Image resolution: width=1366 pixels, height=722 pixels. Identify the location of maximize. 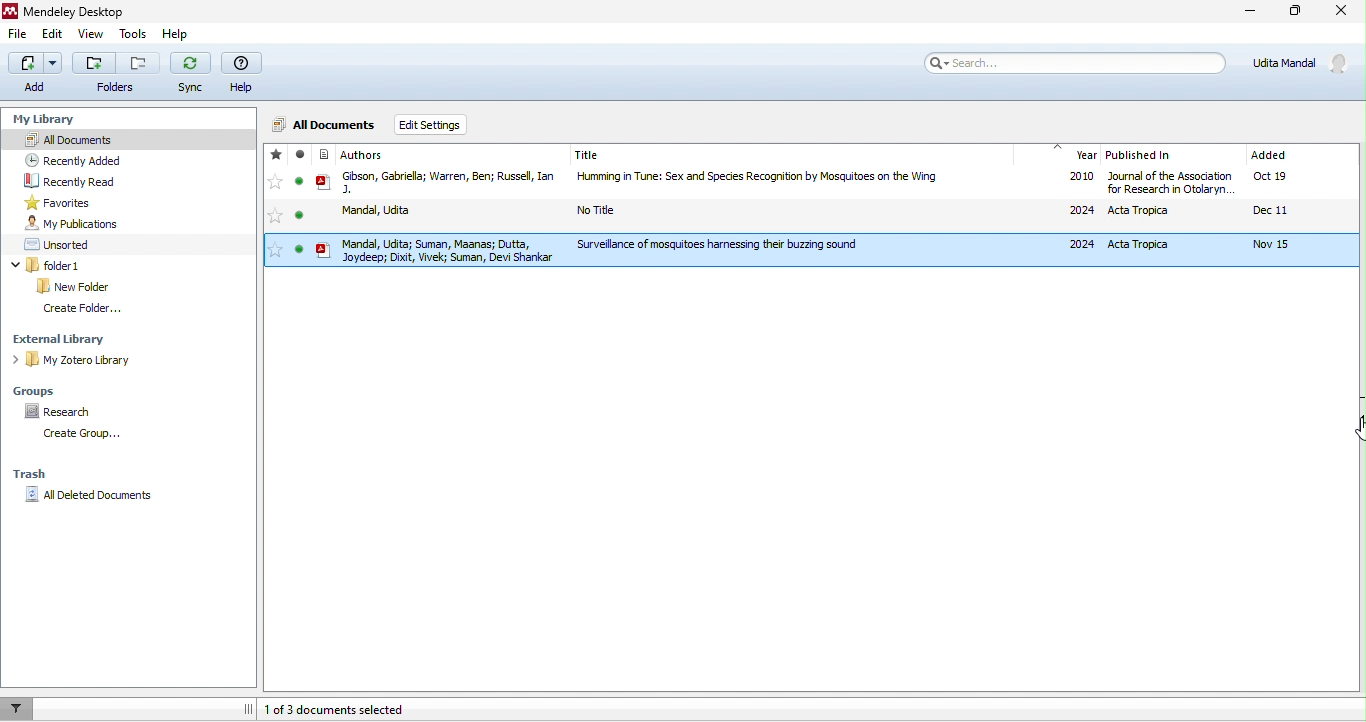
(1297, 11).